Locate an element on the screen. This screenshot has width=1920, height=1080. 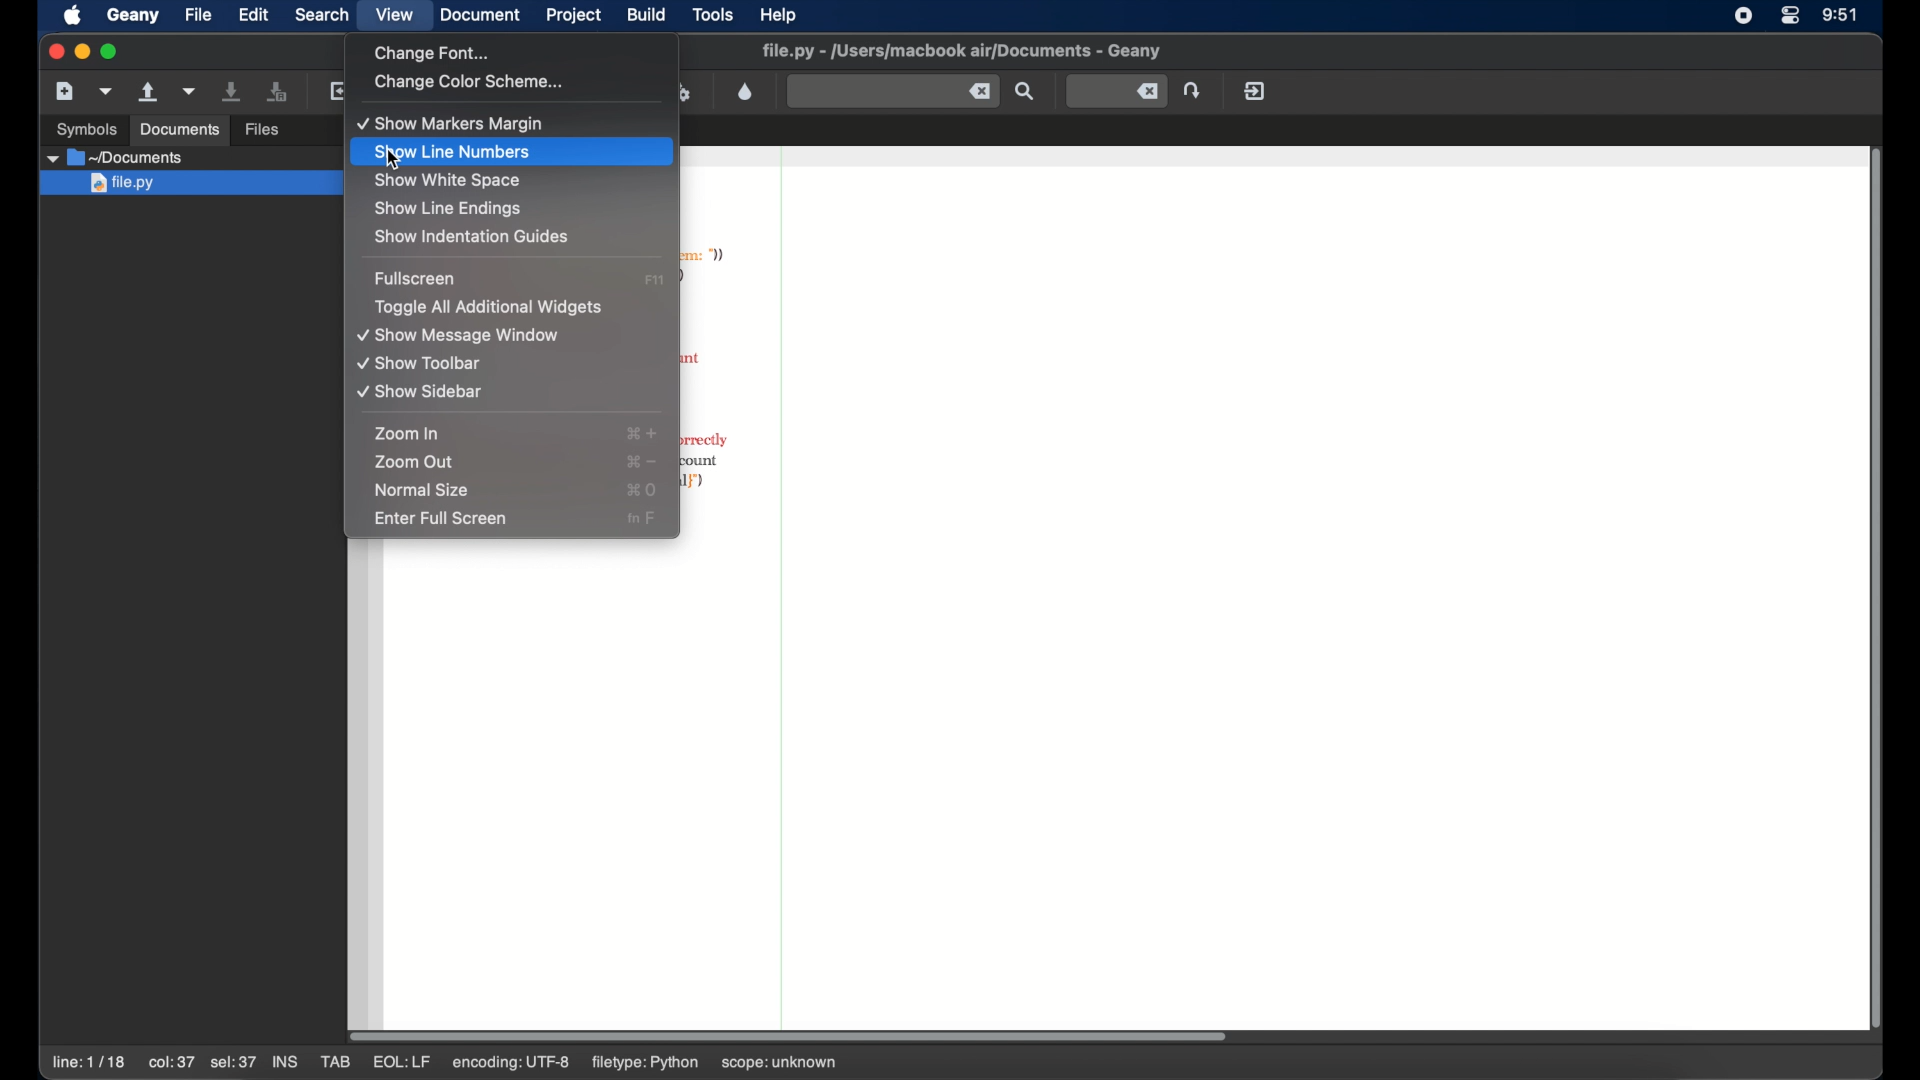
minimize is located at coordinates (83, 52).